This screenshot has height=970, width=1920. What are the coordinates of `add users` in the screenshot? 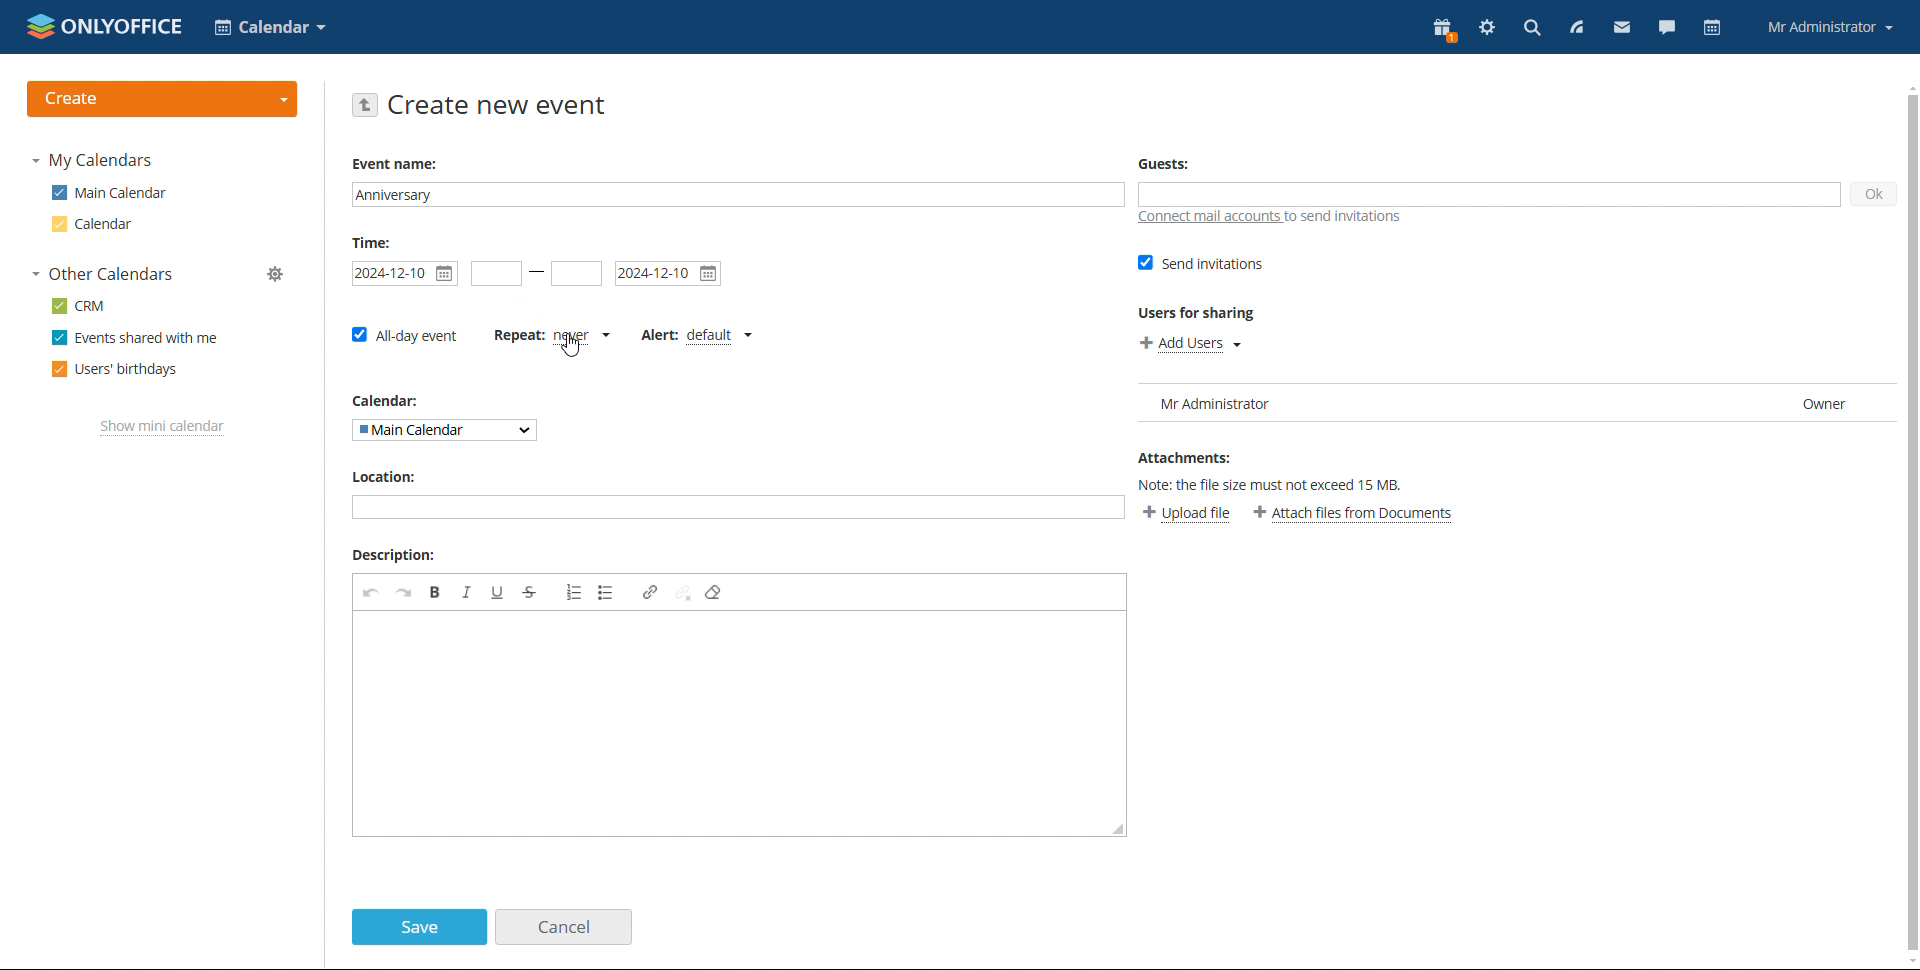 It's located at (1191, 343).